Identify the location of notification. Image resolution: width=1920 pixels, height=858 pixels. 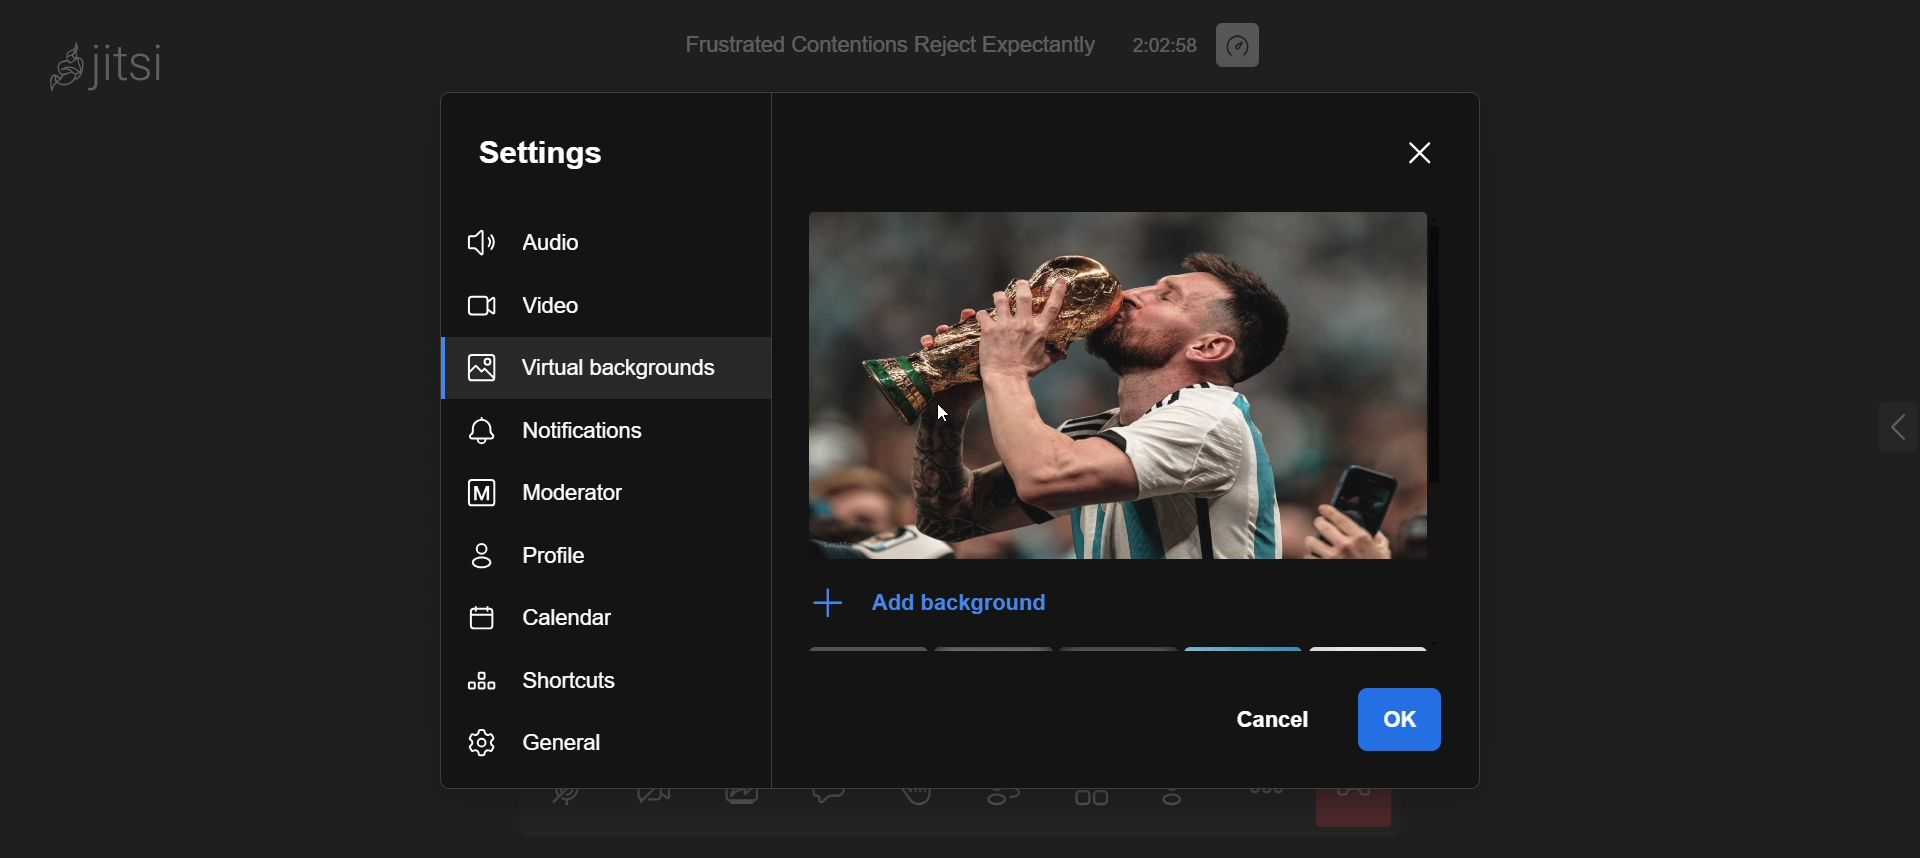
(604, 428).